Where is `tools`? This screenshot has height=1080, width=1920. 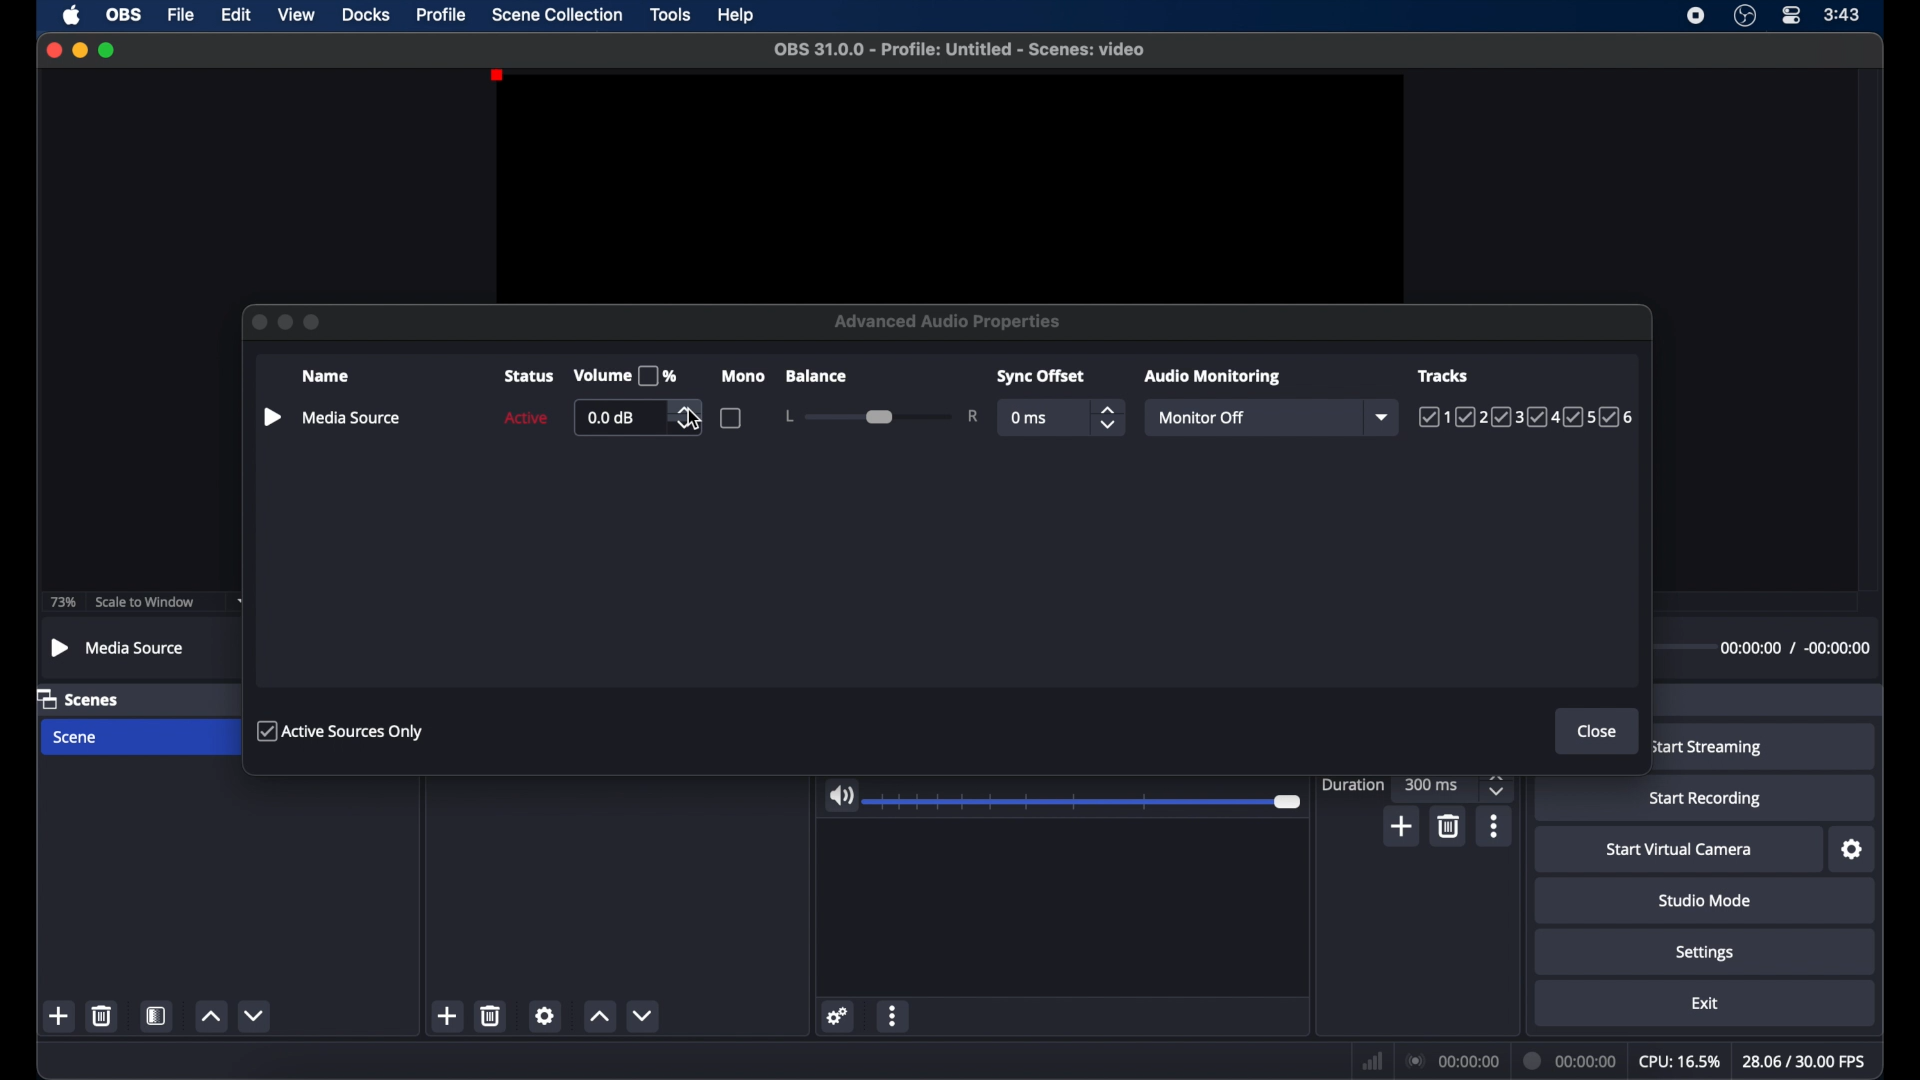
tools is located at coordinates (672, 15).